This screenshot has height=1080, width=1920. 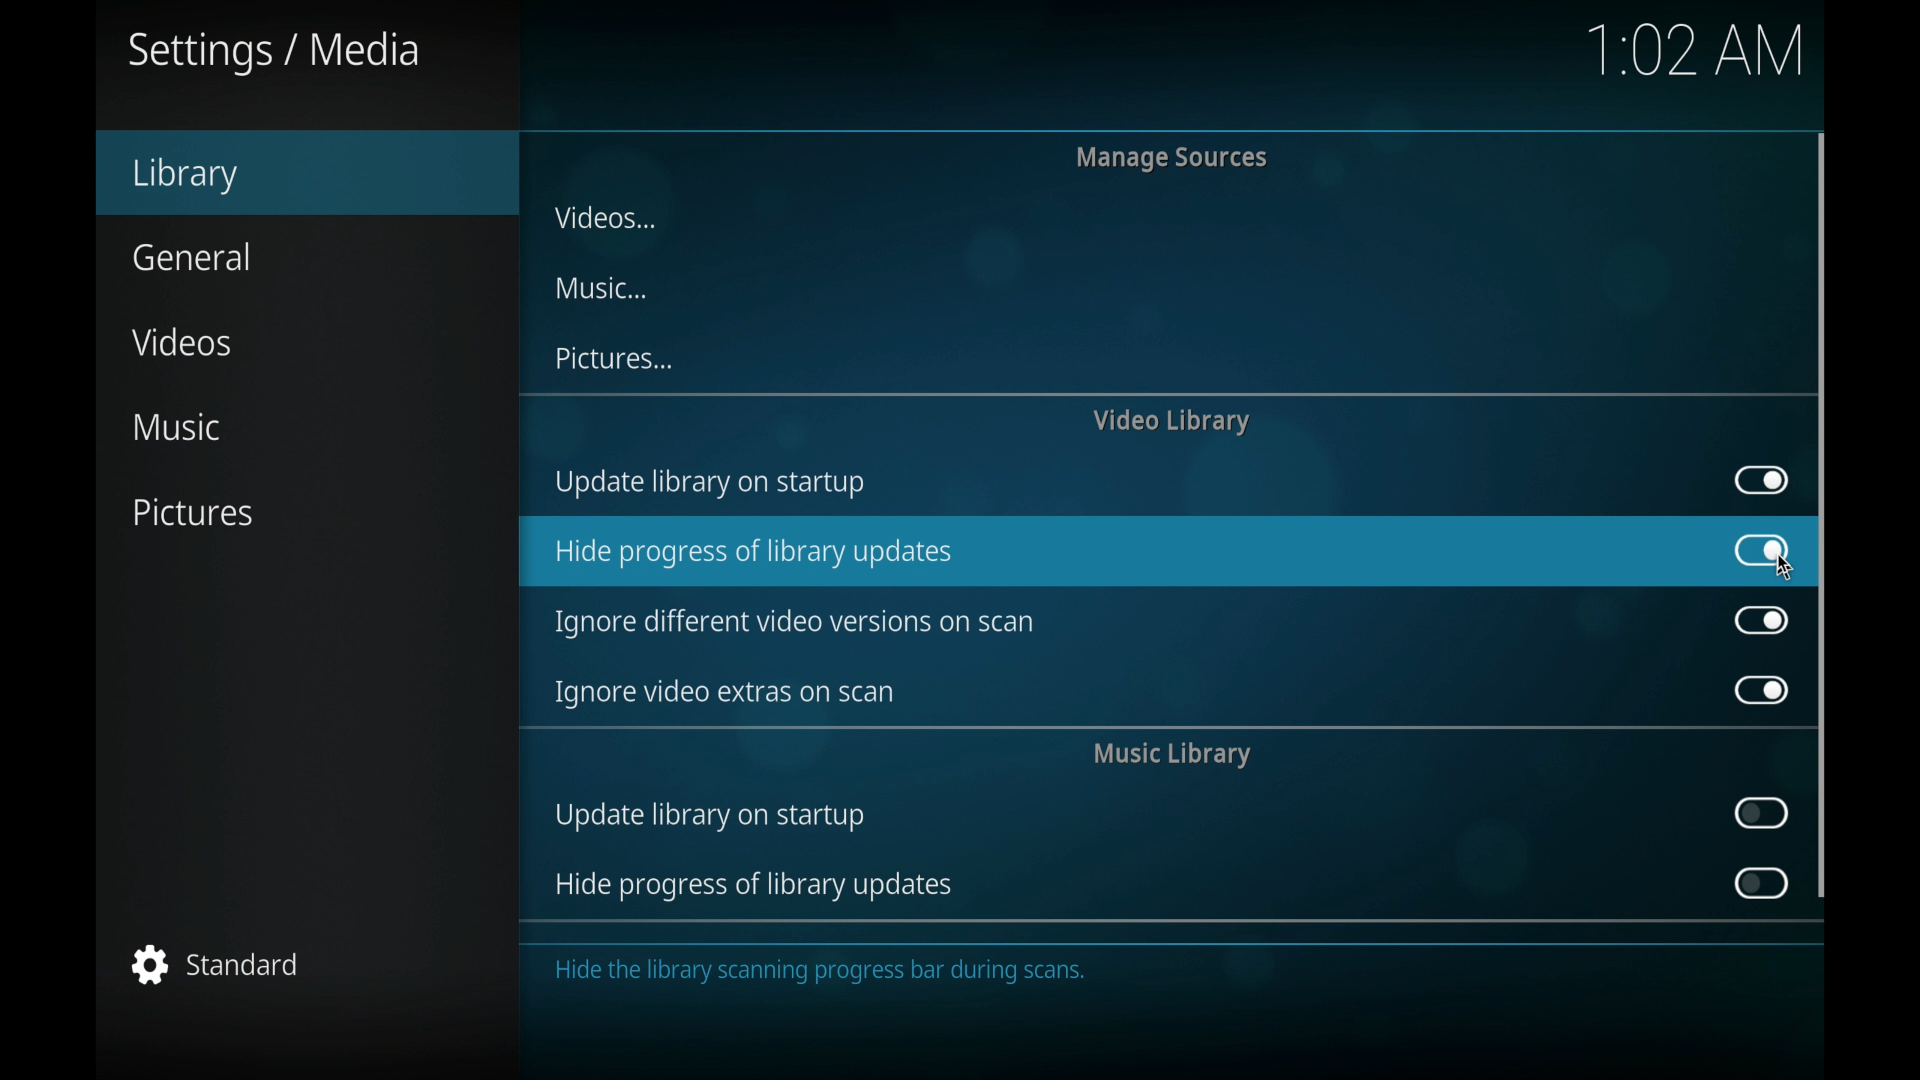 I want to click on videos, so click(x=179, y=341).